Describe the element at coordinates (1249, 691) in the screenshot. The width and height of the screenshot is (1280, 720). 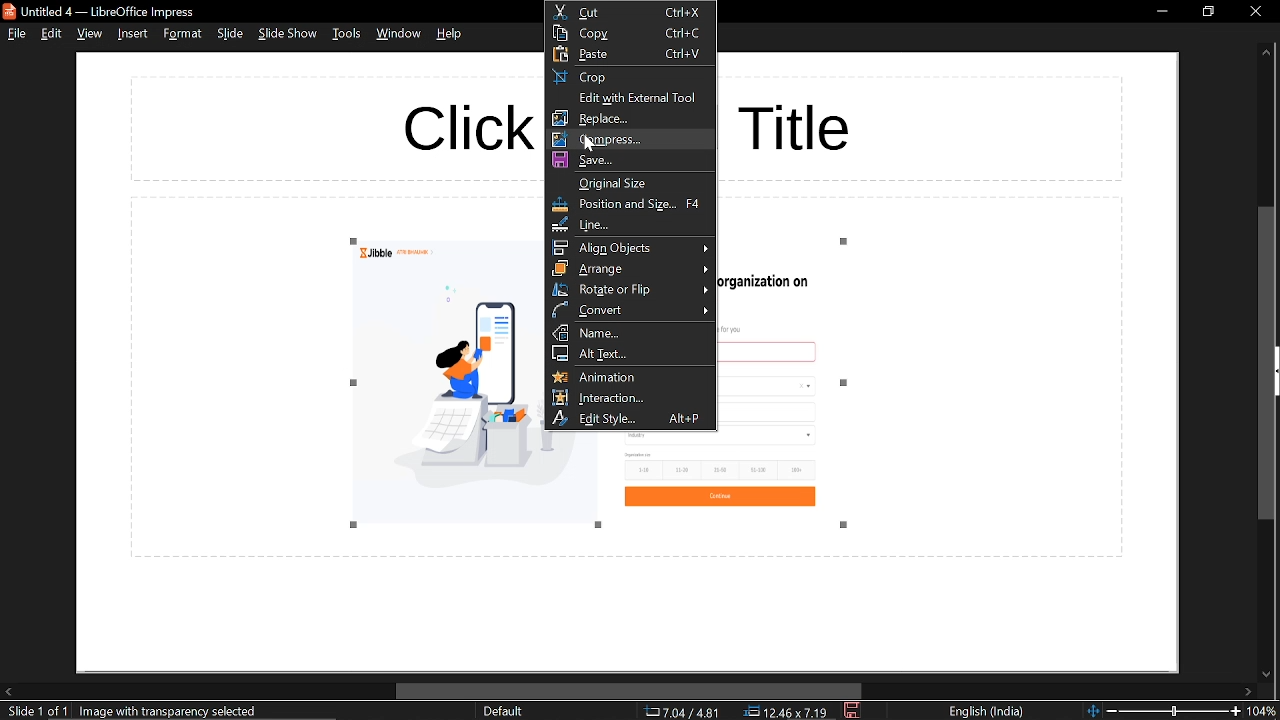
I see `move right` at that location.